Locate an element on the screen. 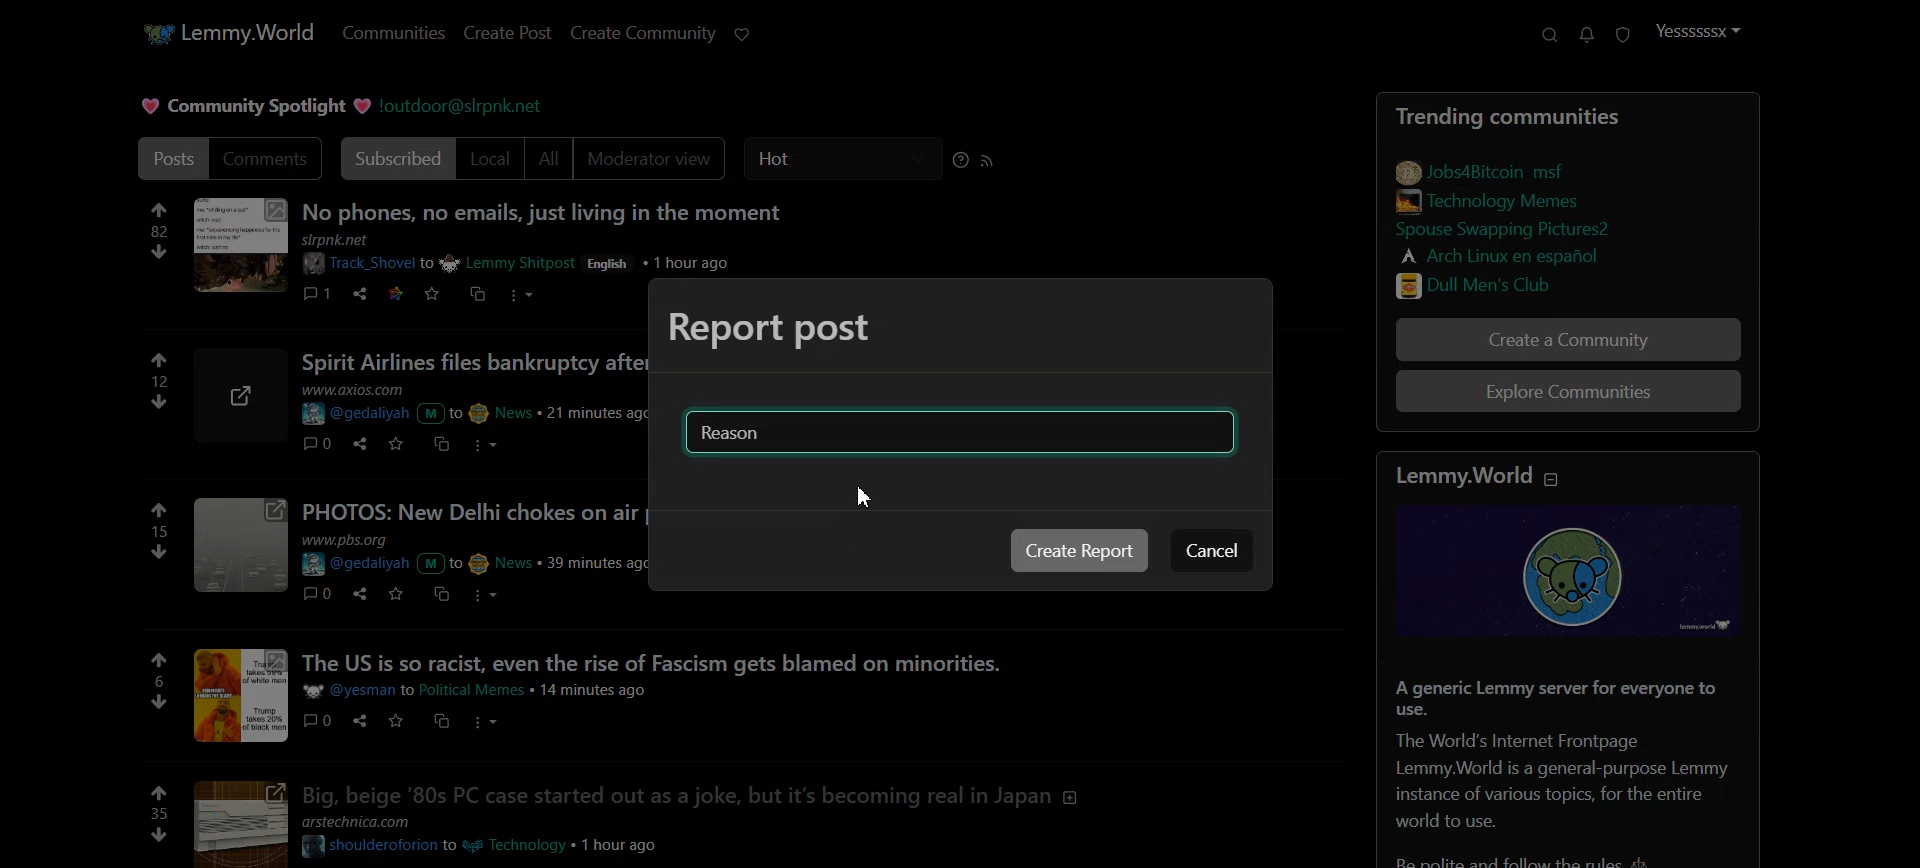  share is located at coordinates (356, 442).